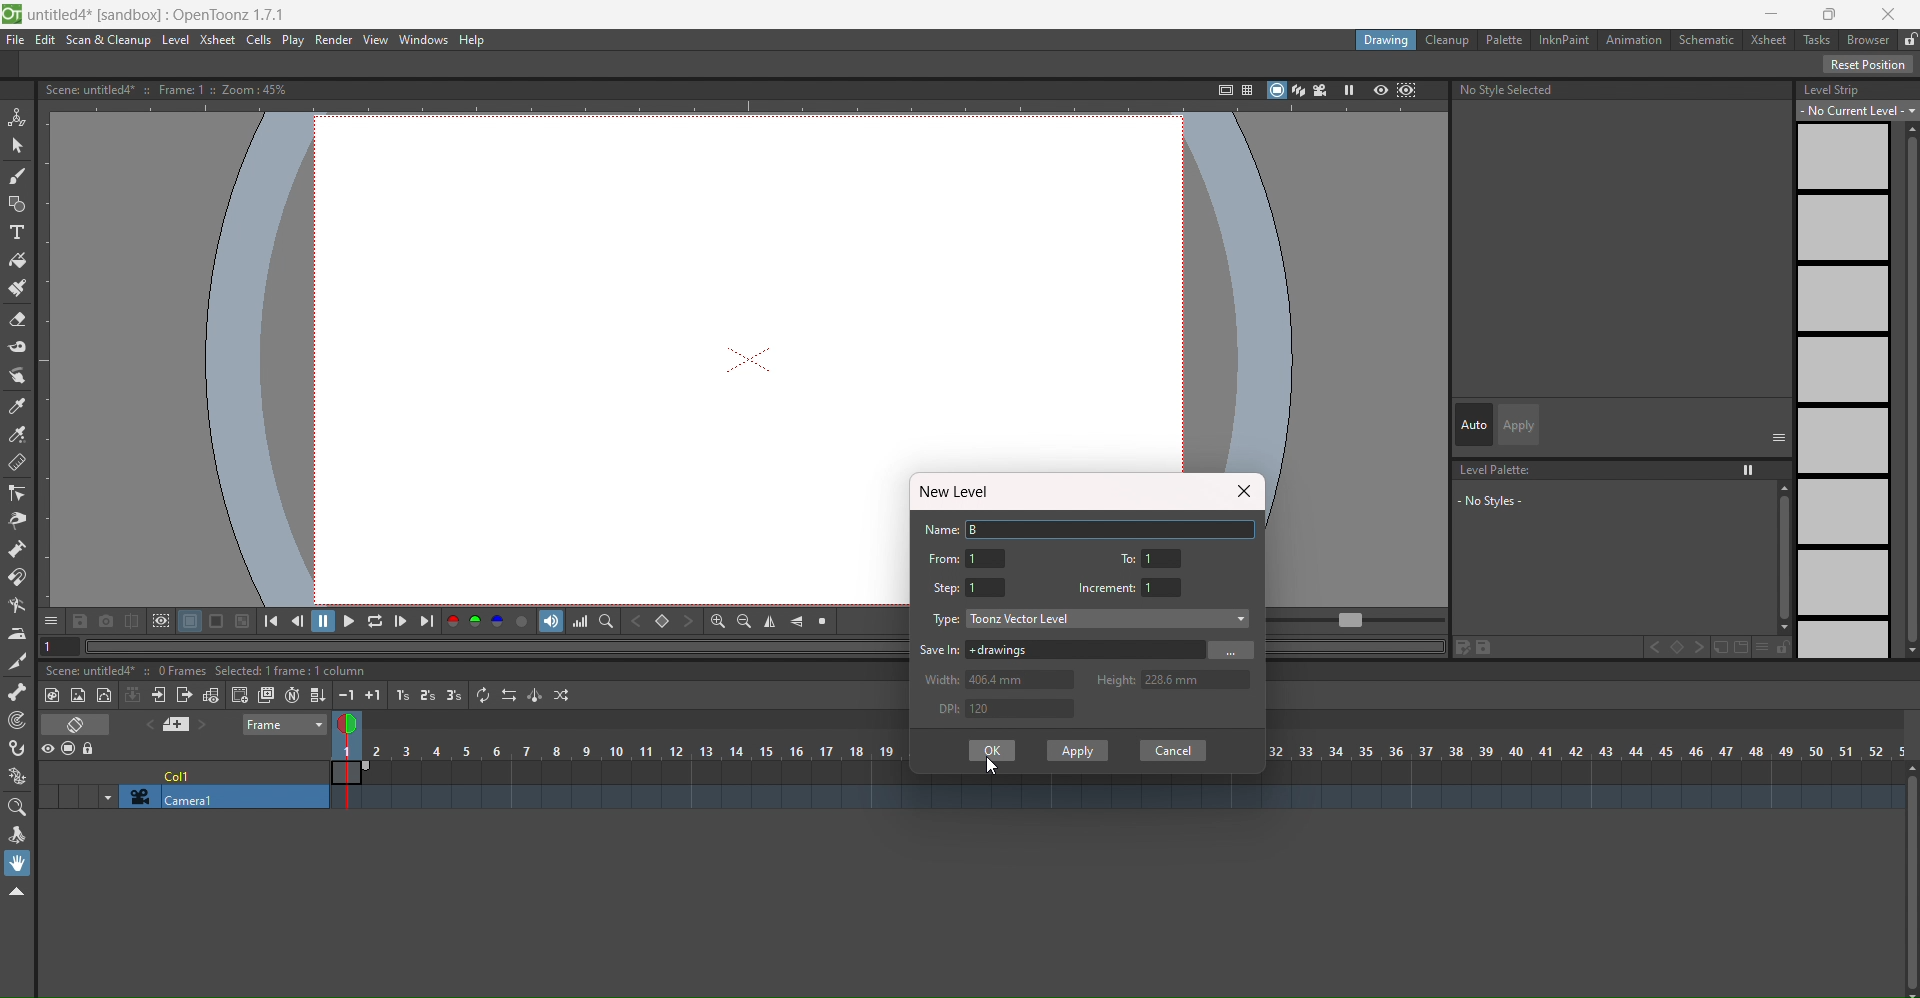 This screenshot has width=1920, height=998. I want to click on next frame, so click(401, 621).